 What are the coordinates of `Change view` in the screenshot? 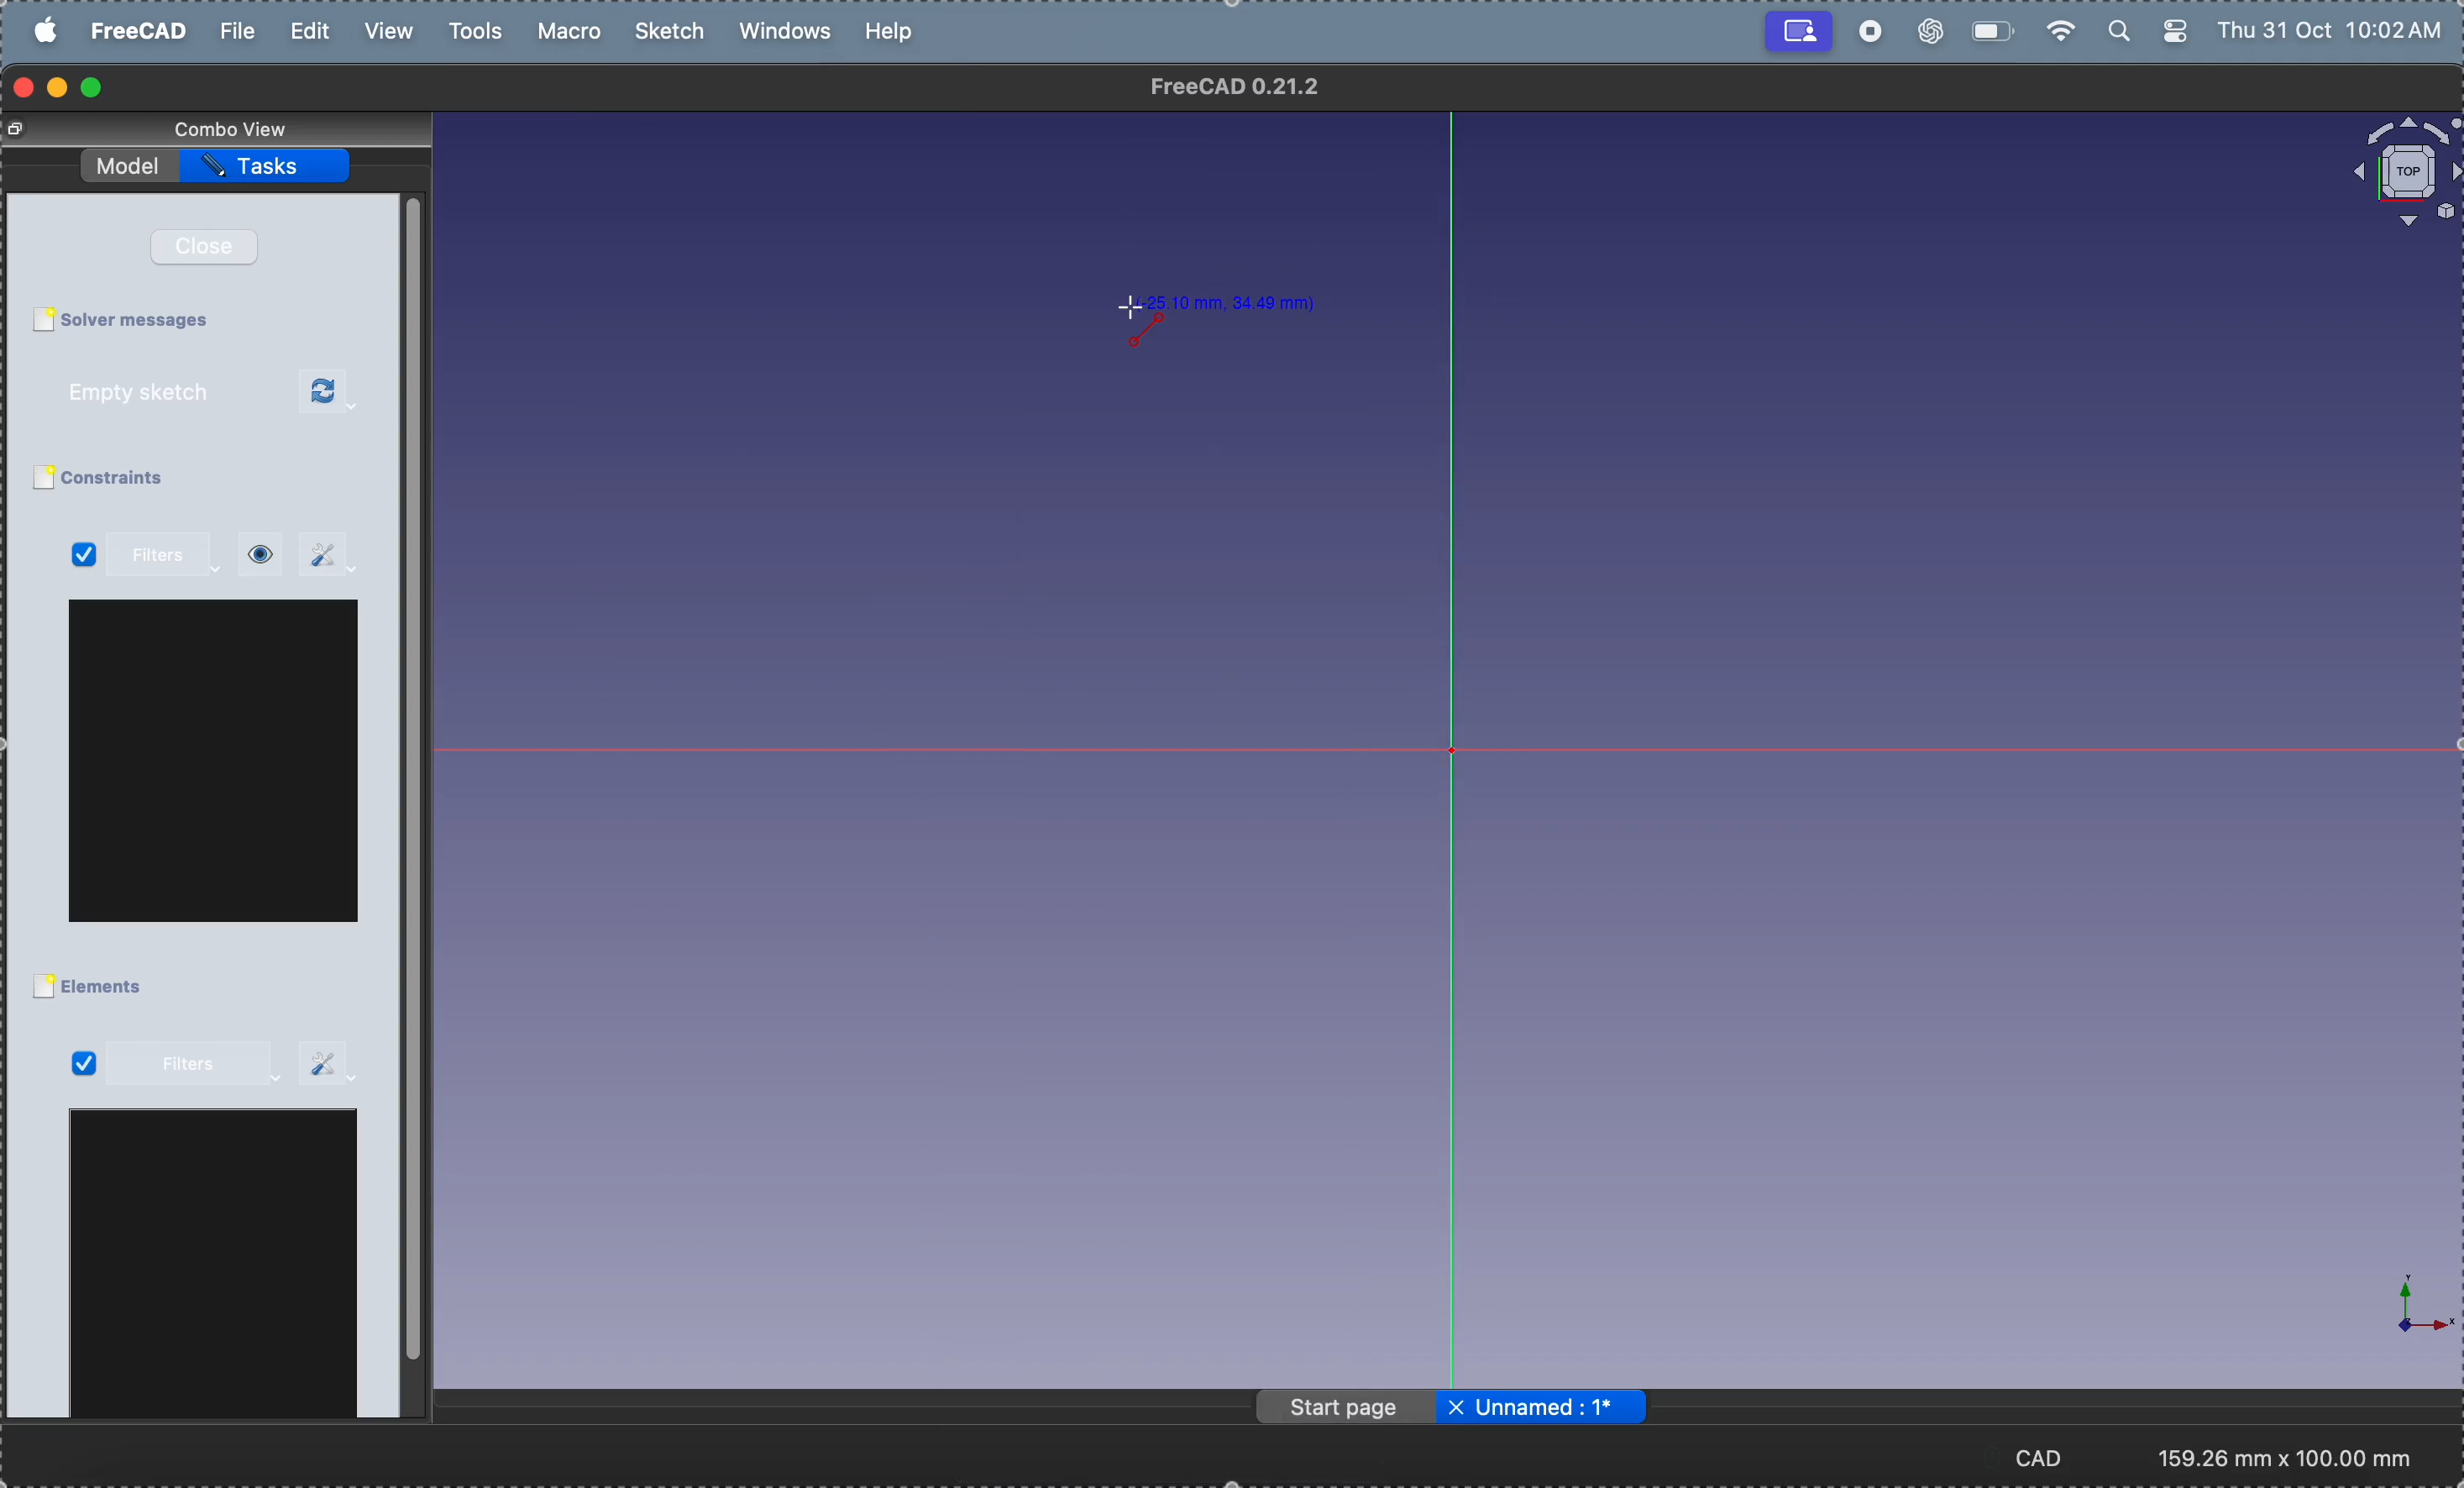 It's located at (21, 130).